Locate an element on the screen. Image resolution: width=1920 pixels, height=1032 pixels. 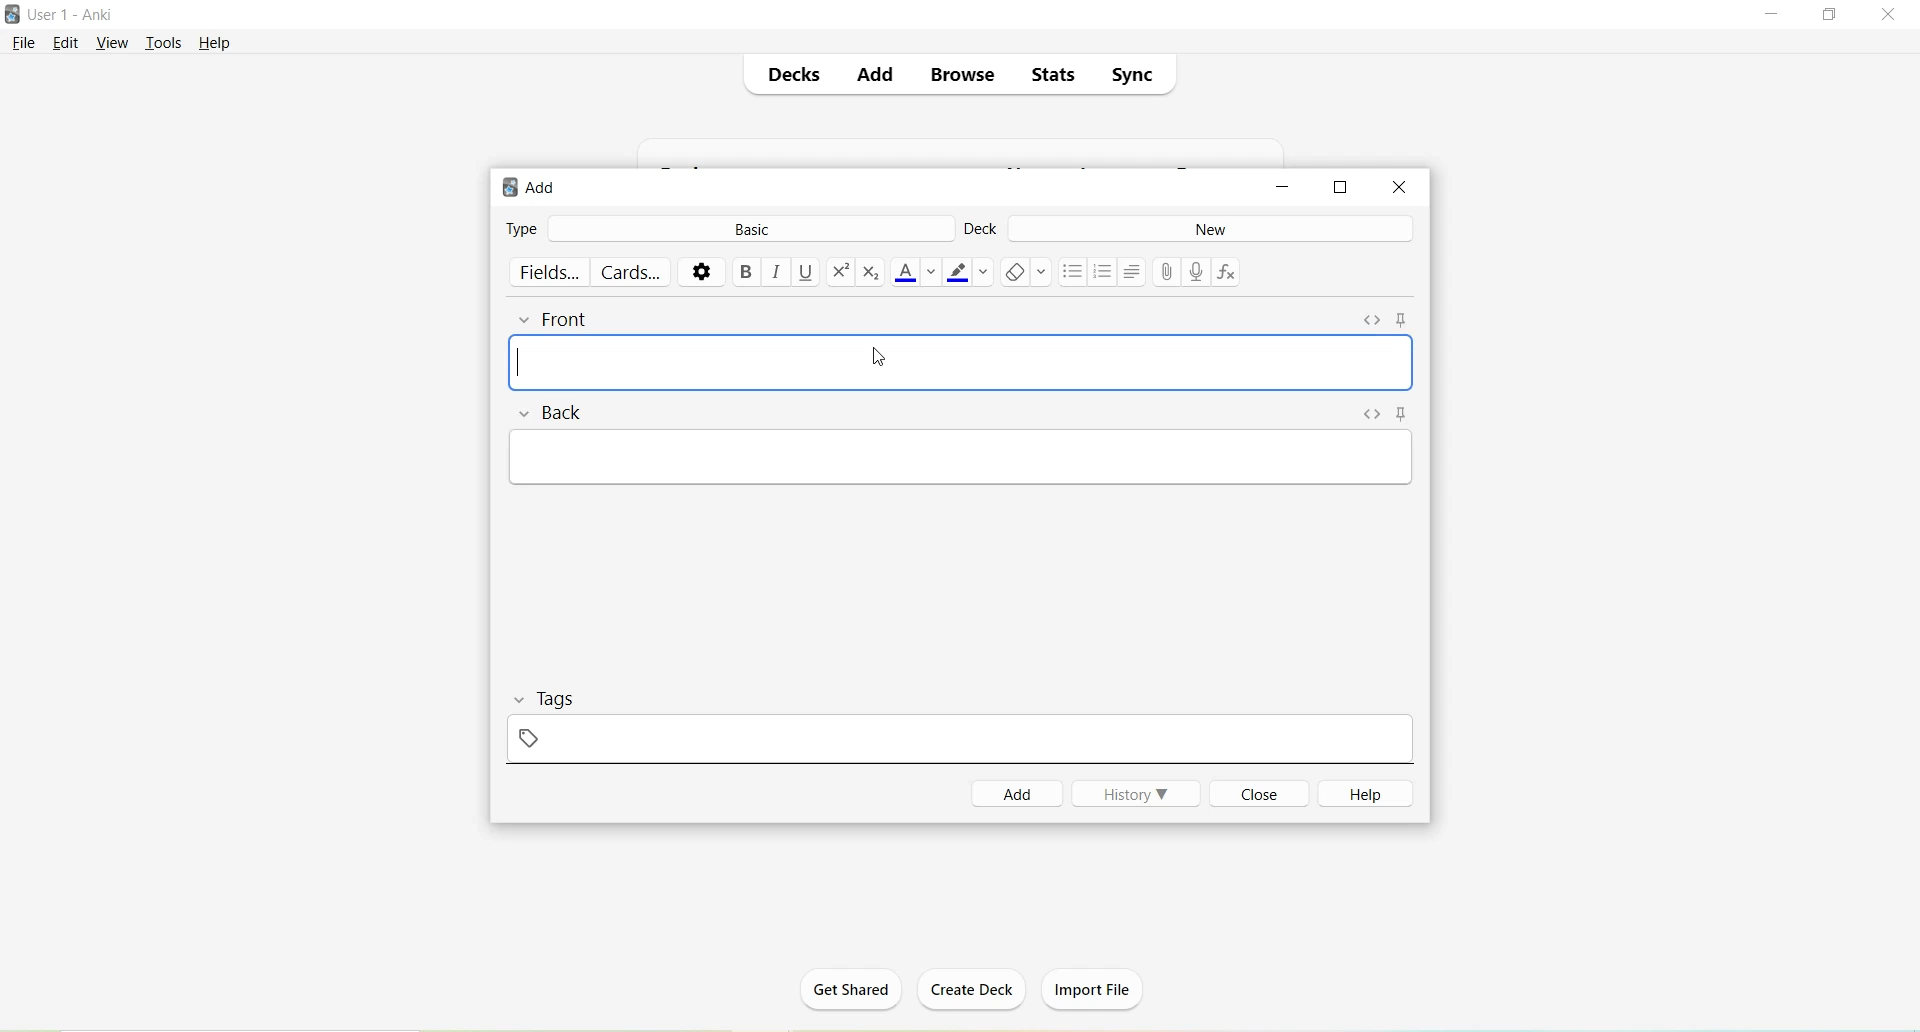
Text Field is located at coordinates (964, 456).